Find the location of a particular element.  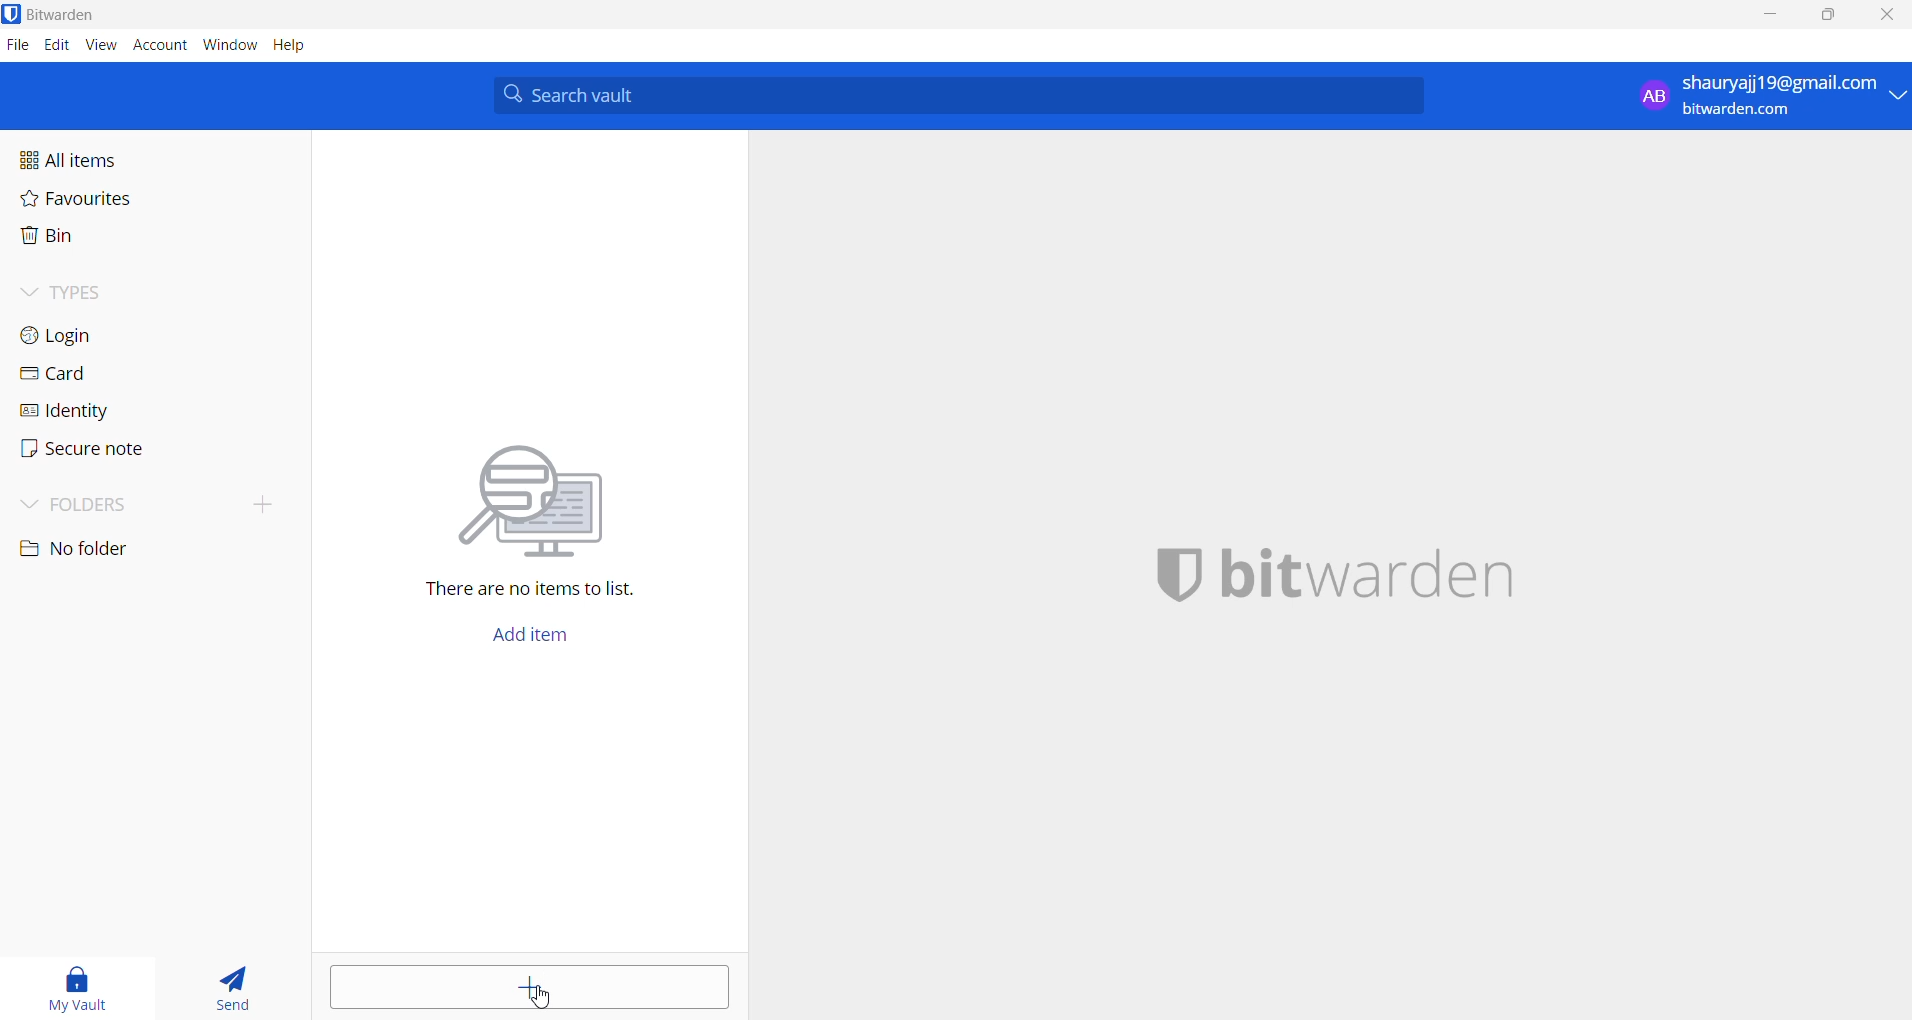

maximize is located at coordinates (1830, 17).